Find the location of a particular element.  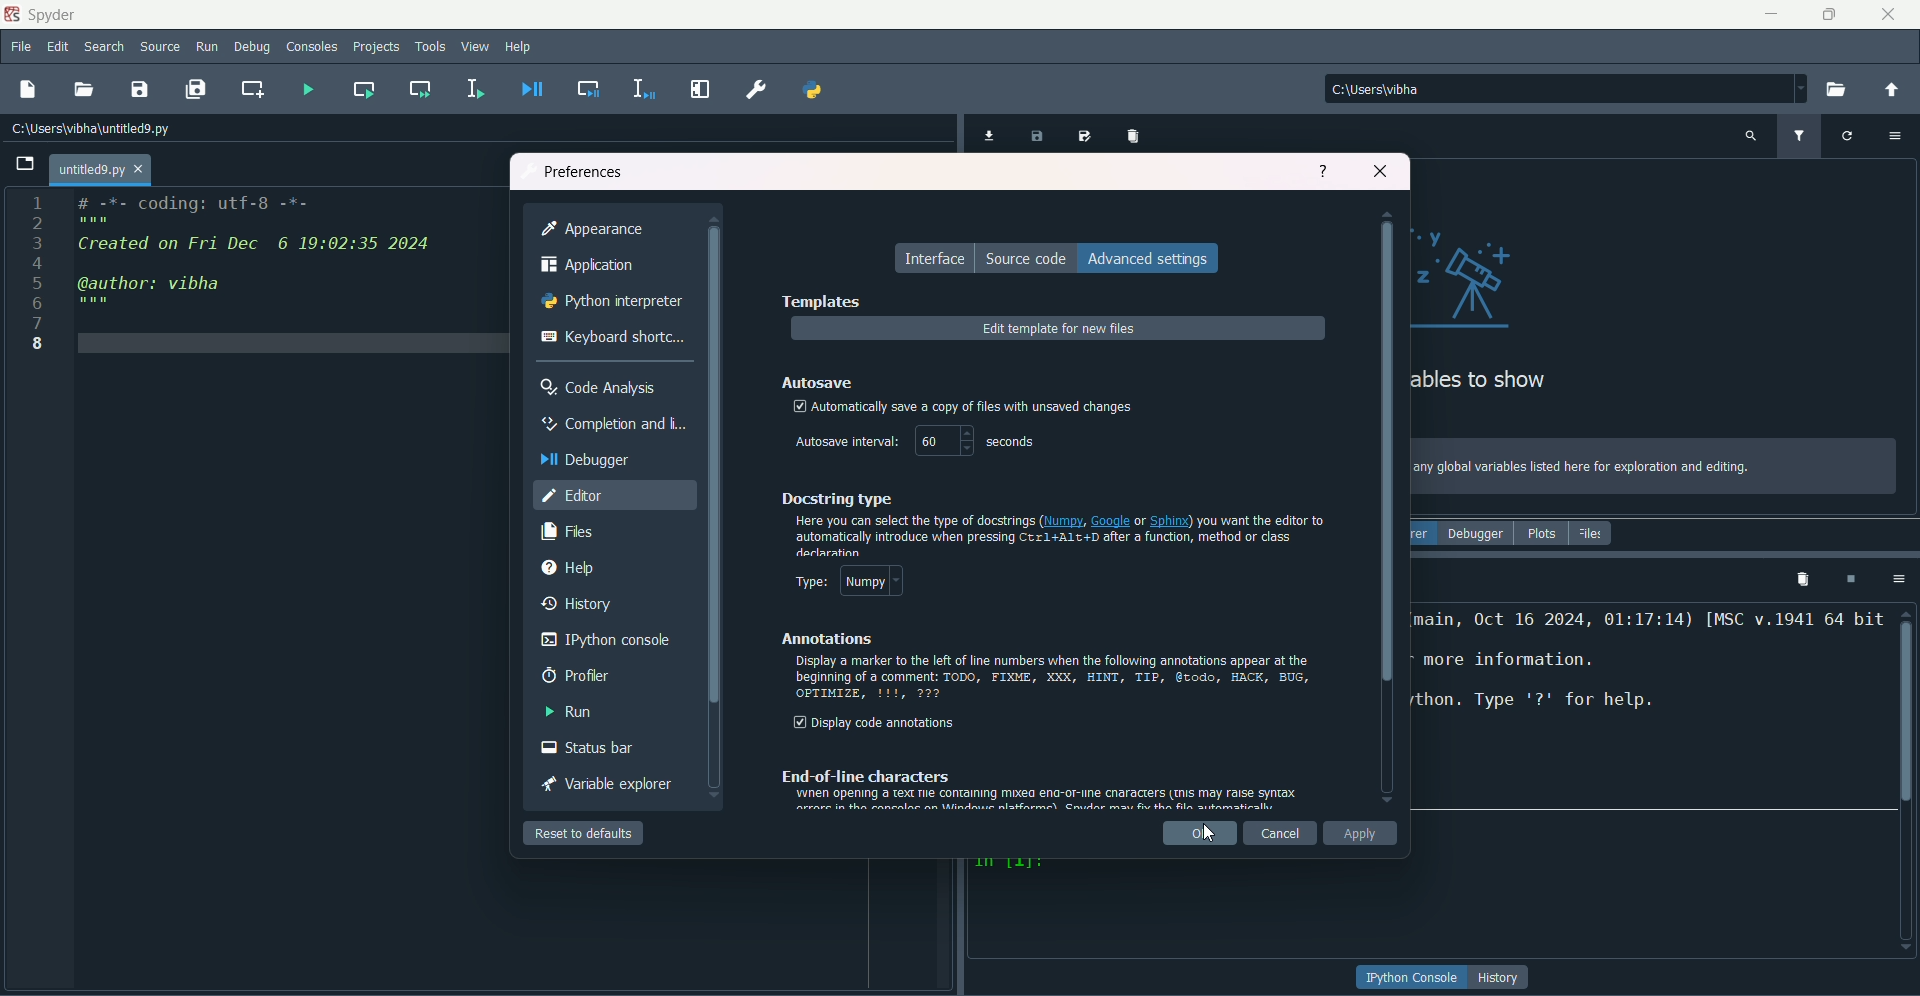

autosave is located at coordinates (821, 381).